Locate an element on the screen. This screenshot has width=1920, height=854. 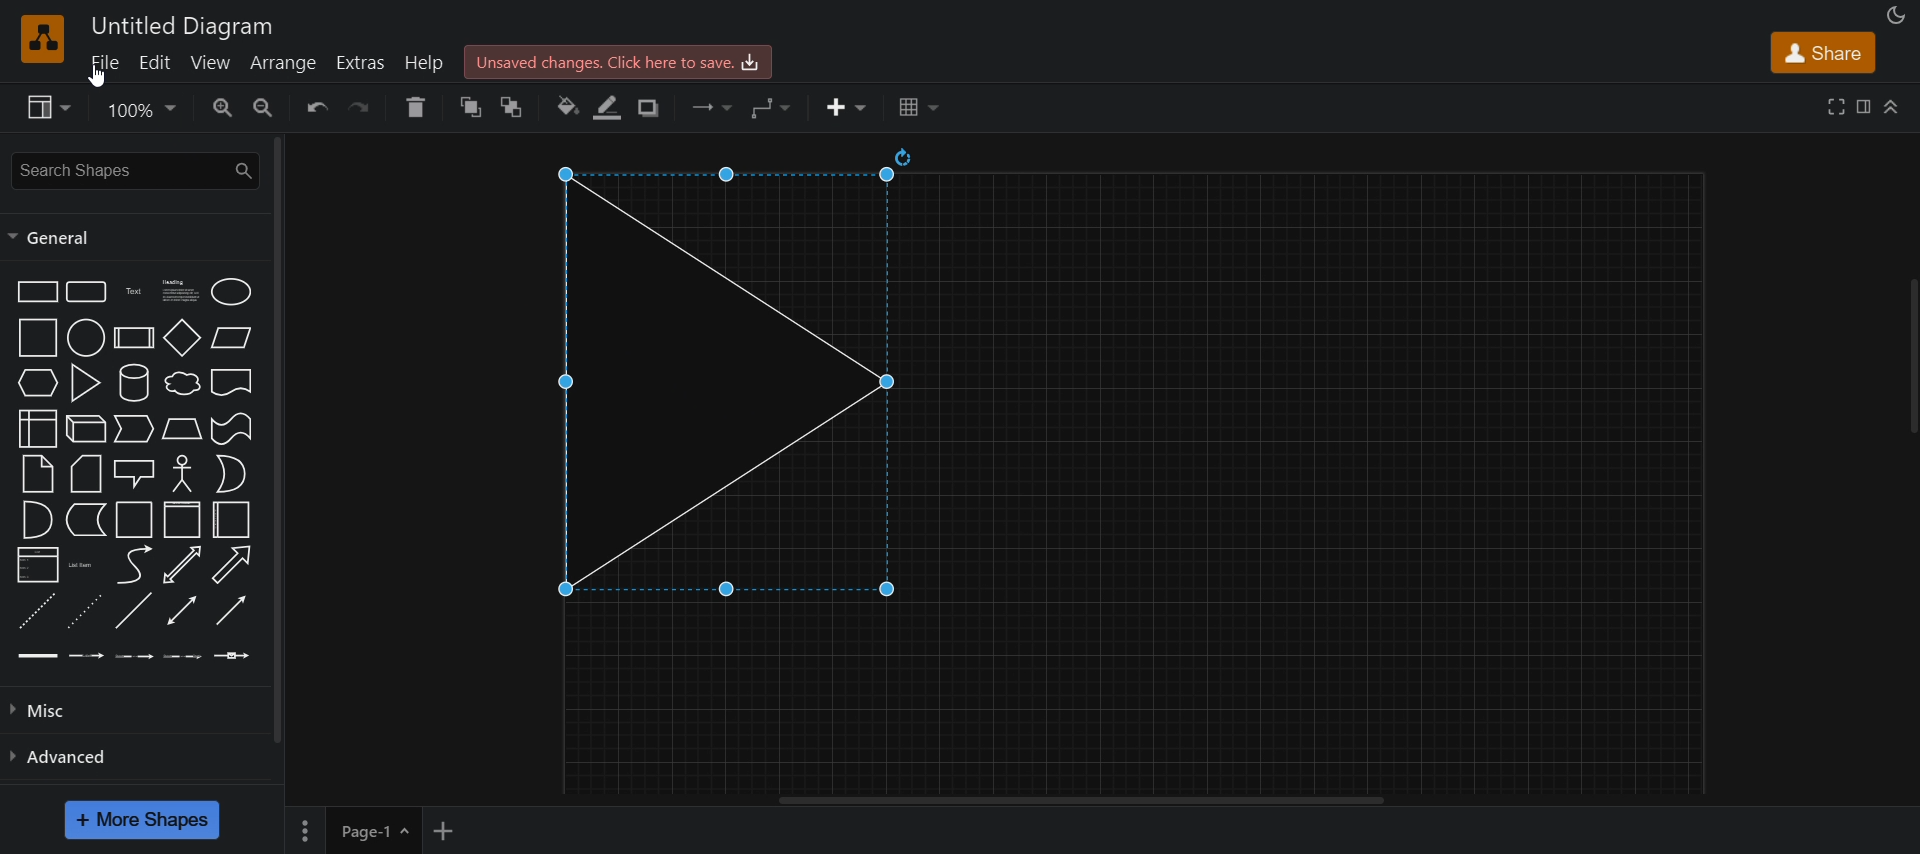
table is located at coordinates (919, 107).